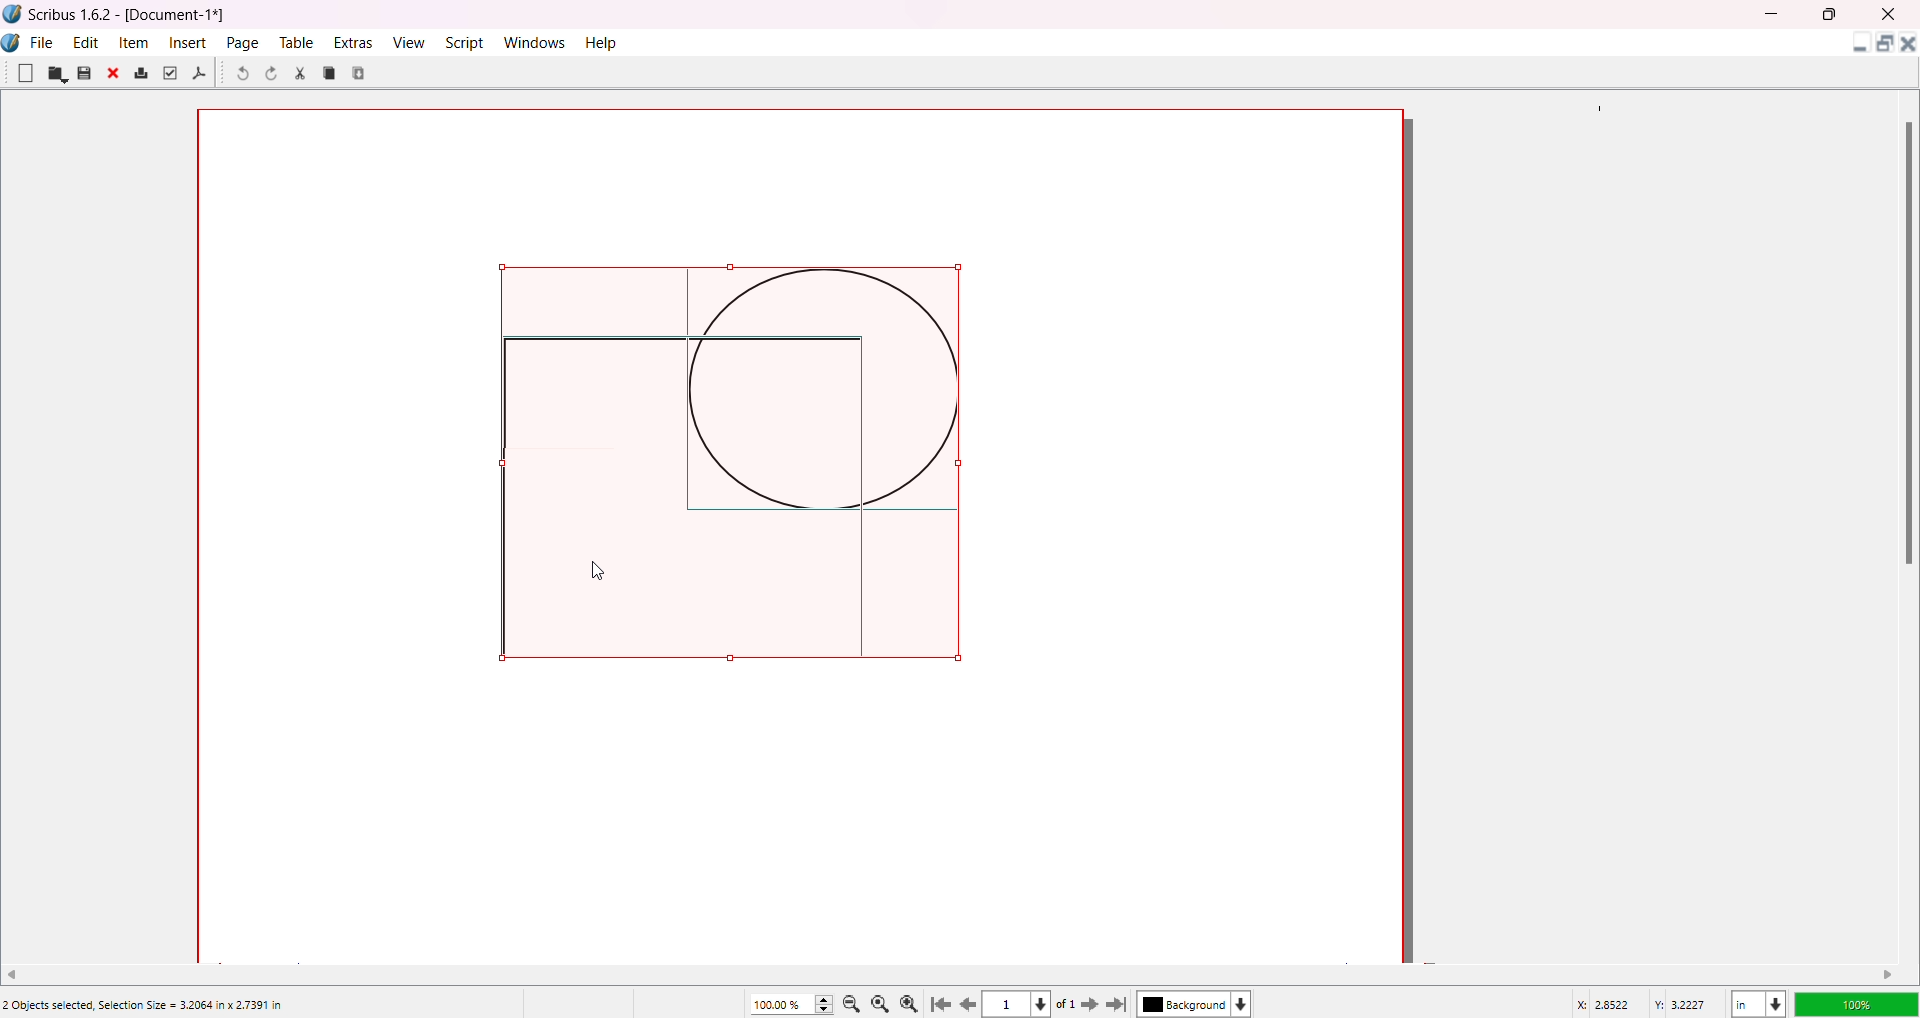 Image resolution: width=1920 pixels, height=1018 pixels. I want to click on Undo, so click(241, 75).